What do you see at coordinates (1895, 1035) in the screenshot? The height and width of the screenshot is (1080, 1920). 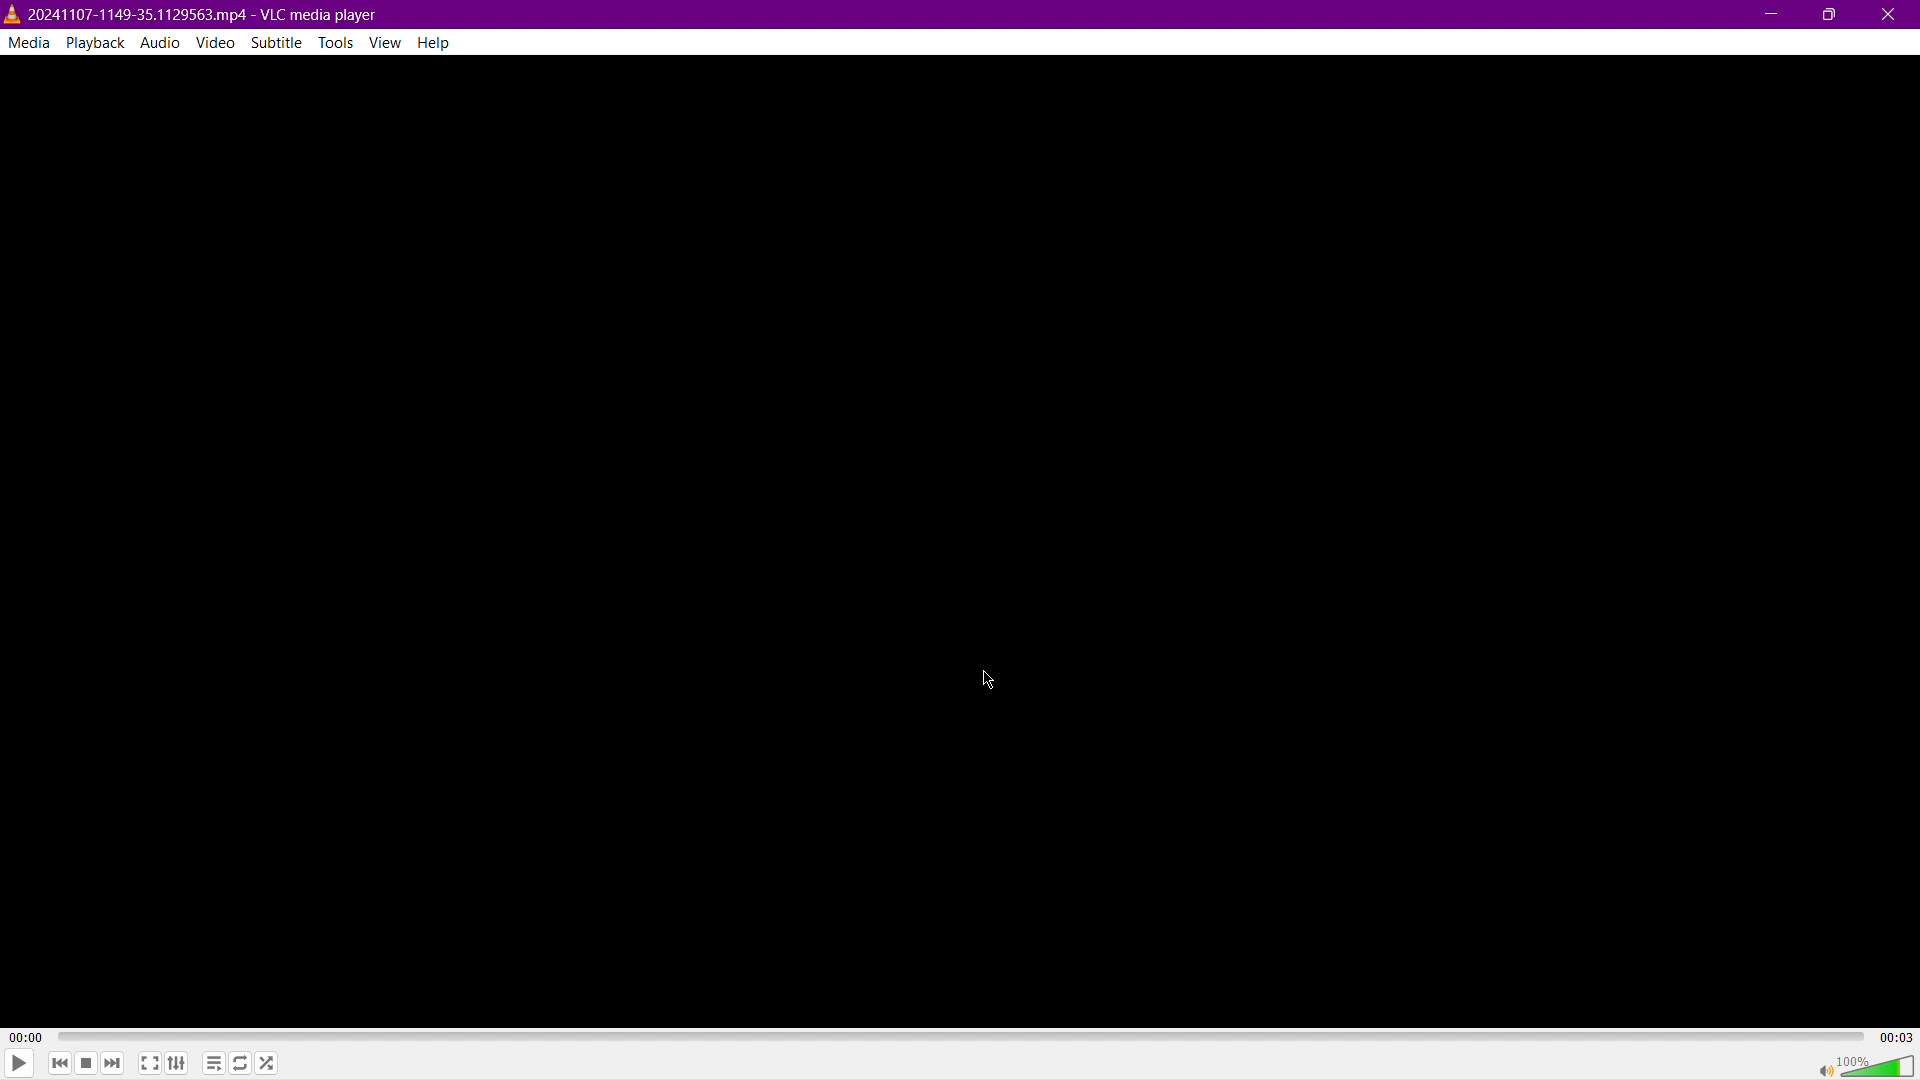 I see `00:03` at bounding box center [1895, 1035].